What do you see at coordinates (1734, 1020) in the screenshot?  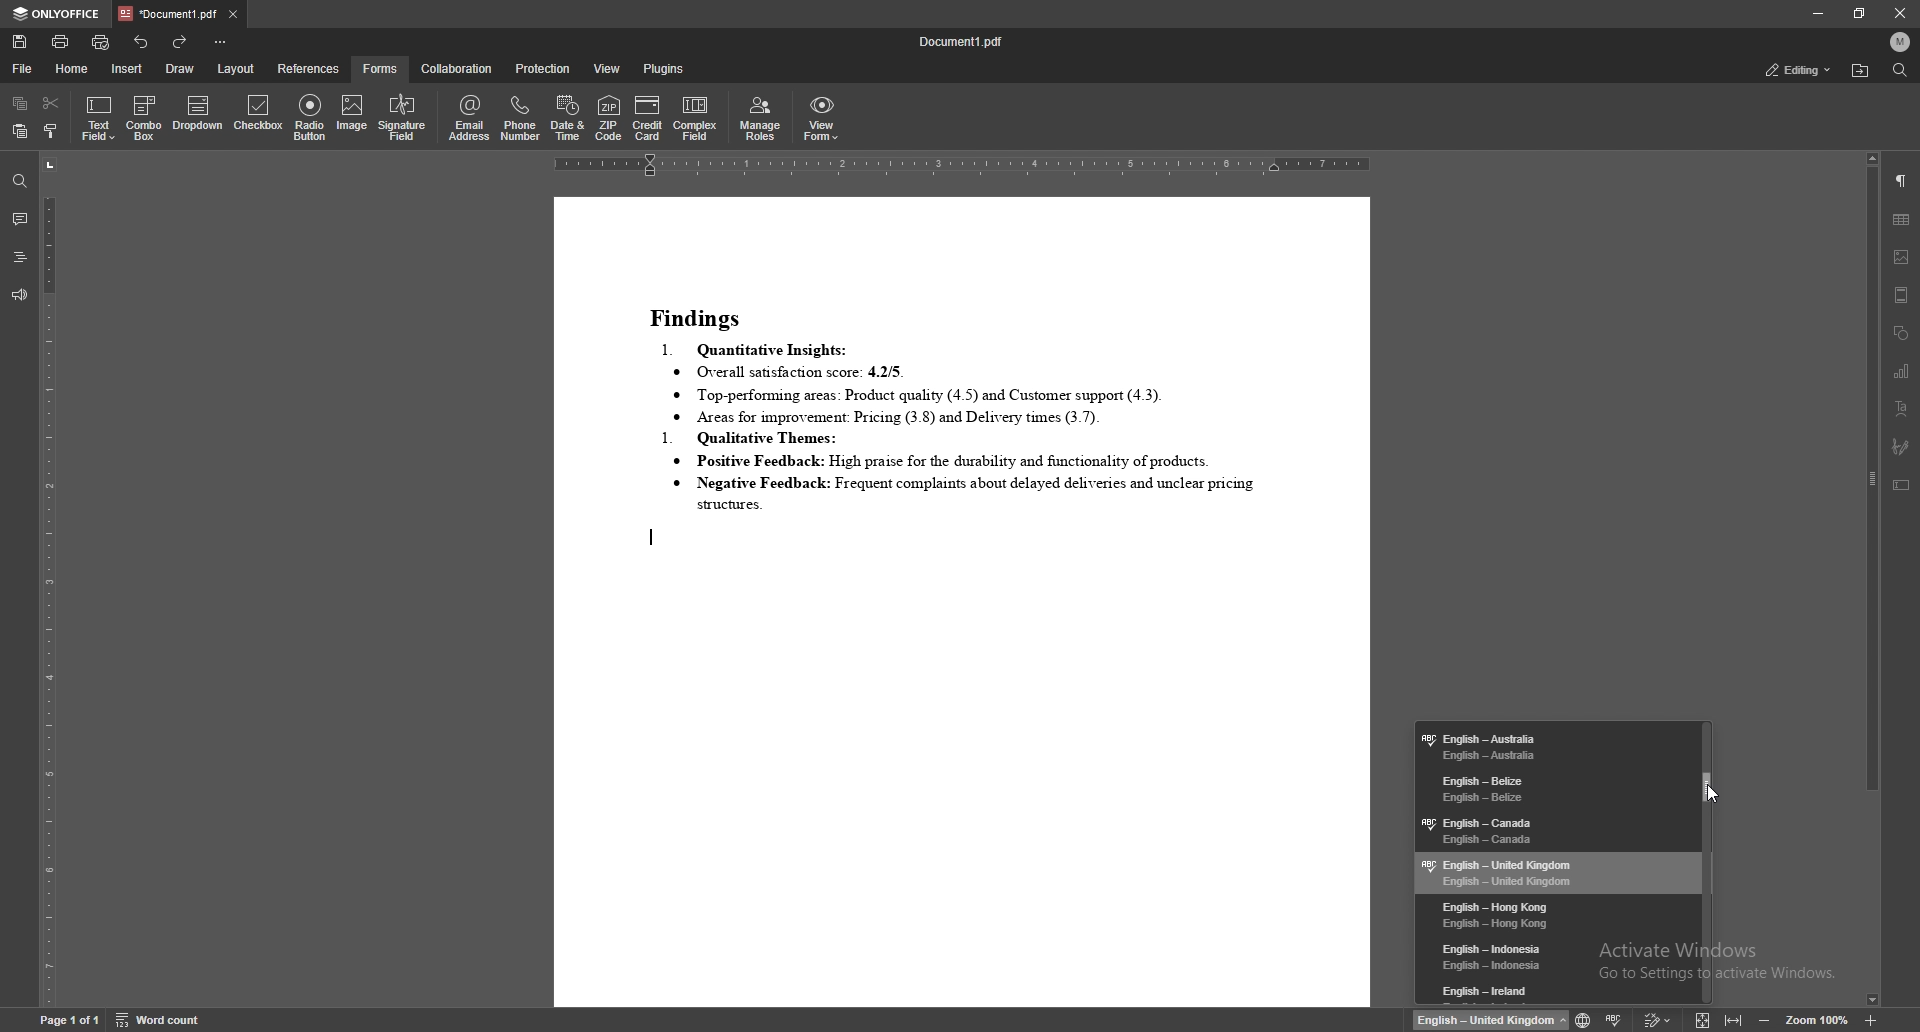 I see `fit to width` at bounding box center [1734, 1020].